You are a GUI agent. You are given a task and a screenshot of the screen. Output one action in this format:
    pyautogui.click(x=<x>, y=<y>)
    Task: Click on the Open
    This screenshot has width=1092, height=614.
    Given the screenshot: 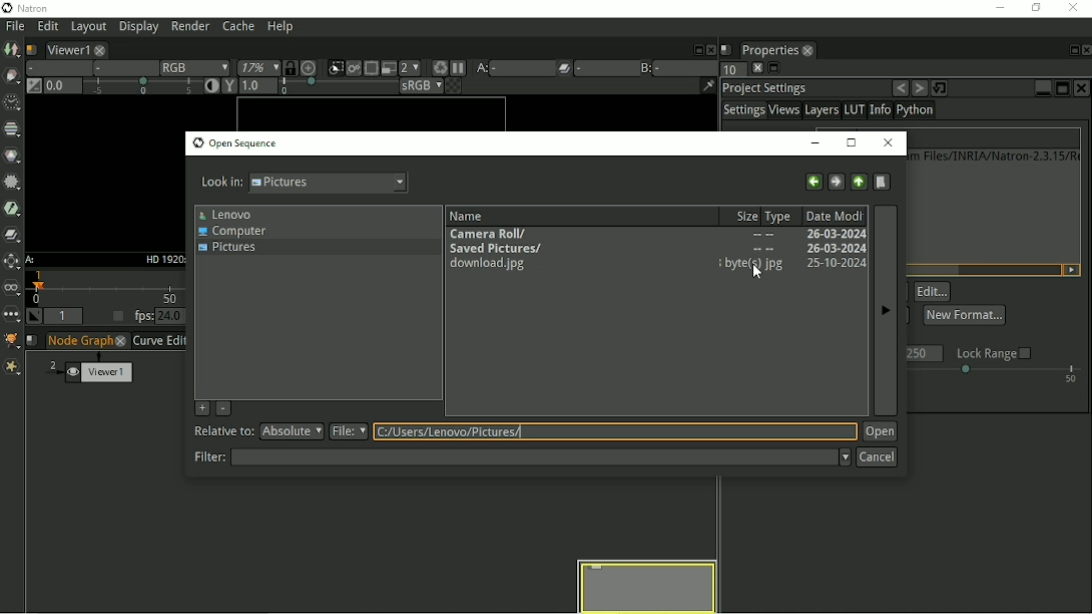 What is the action you would take?
    pyautogui.click(x=880, y=432)
    